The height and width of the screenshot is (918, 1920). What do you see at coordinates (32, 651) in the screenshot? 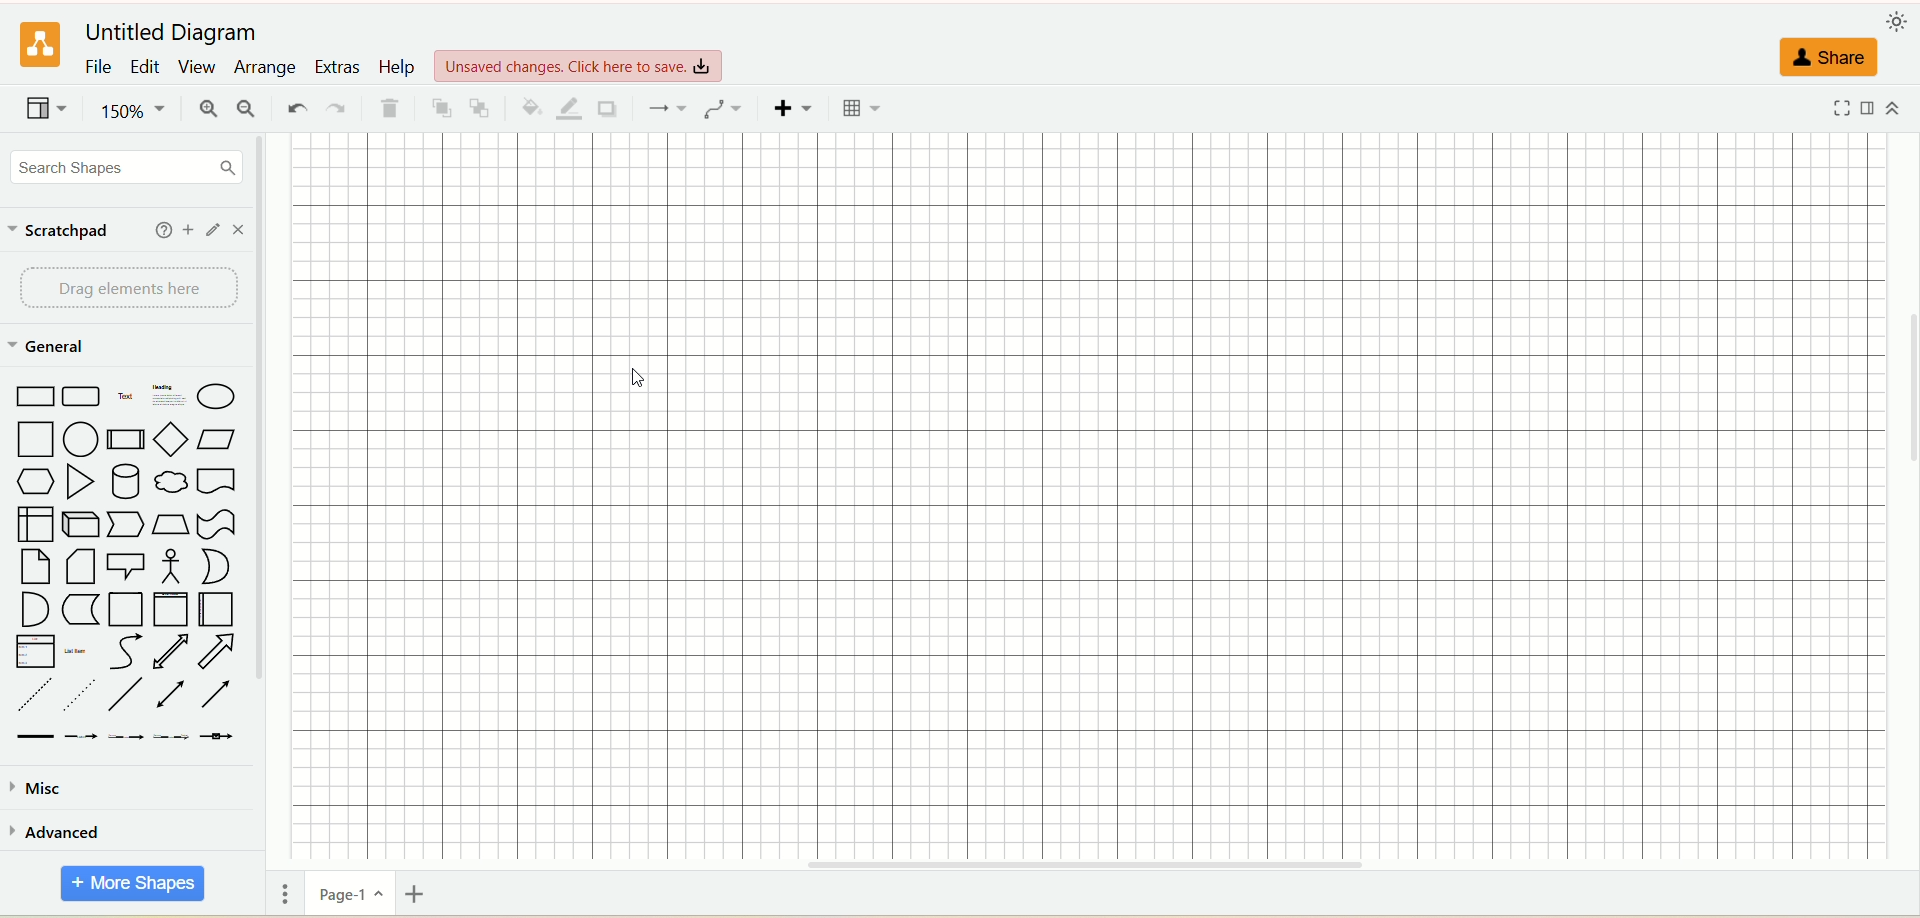
I see `list` at bounding box center [32, 651].